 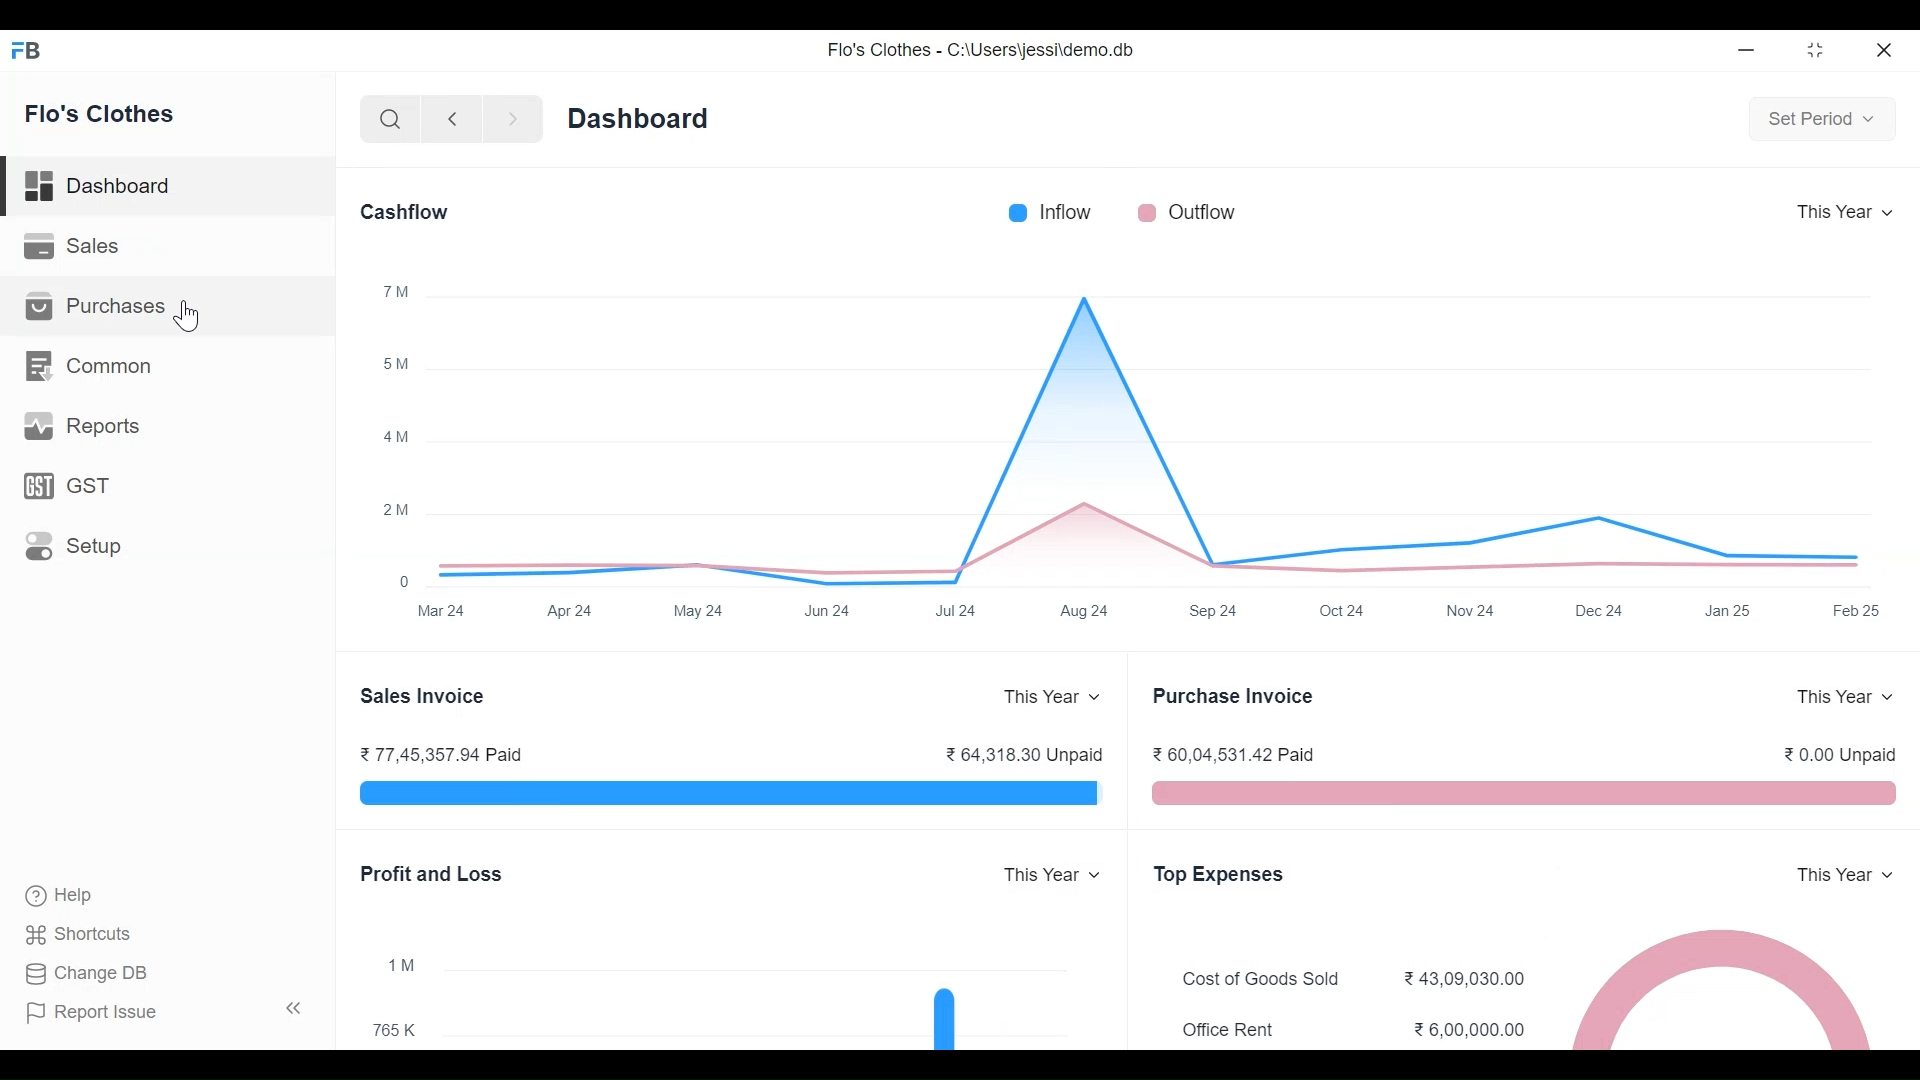 What do you see at coordinates (1051, 876) in the screenshot?
I see `This Year` at bounding box center [1051, 876].